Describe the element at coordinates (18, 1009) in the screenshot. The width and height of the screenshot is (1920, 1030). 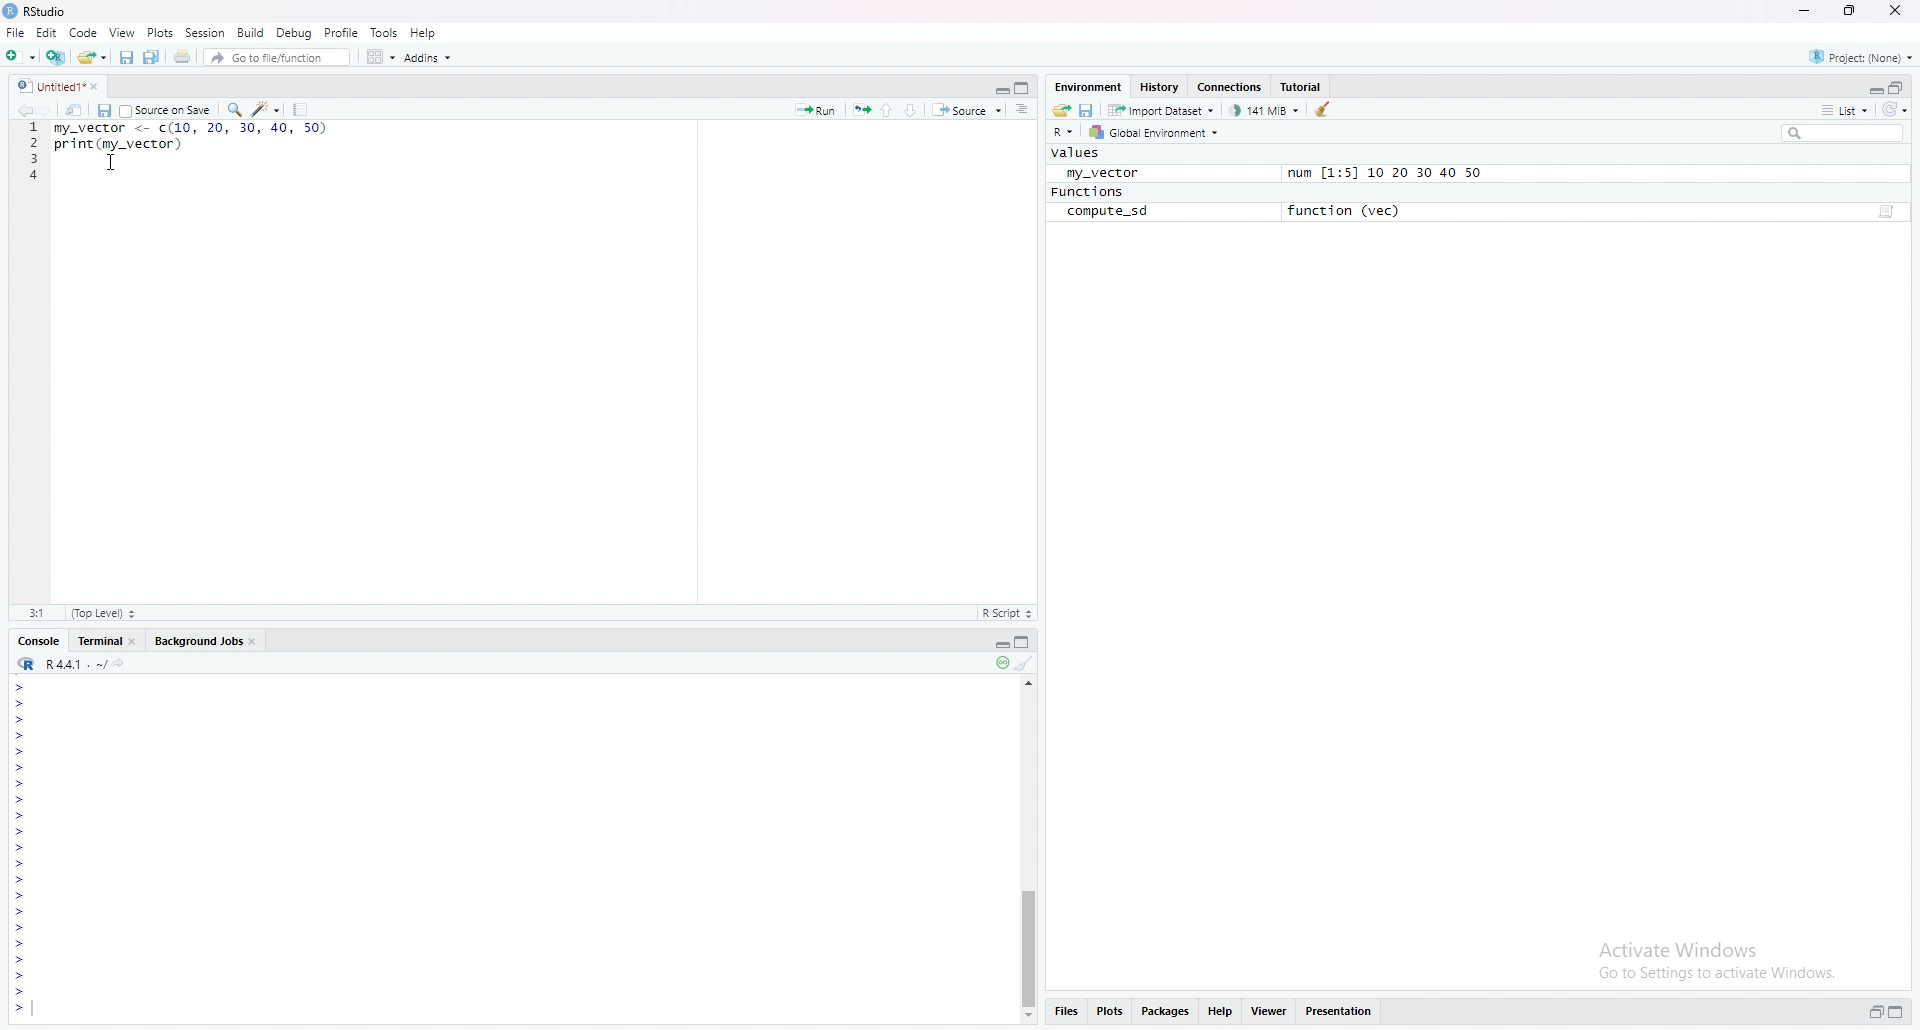
I see `Prompt cursor` at that location.